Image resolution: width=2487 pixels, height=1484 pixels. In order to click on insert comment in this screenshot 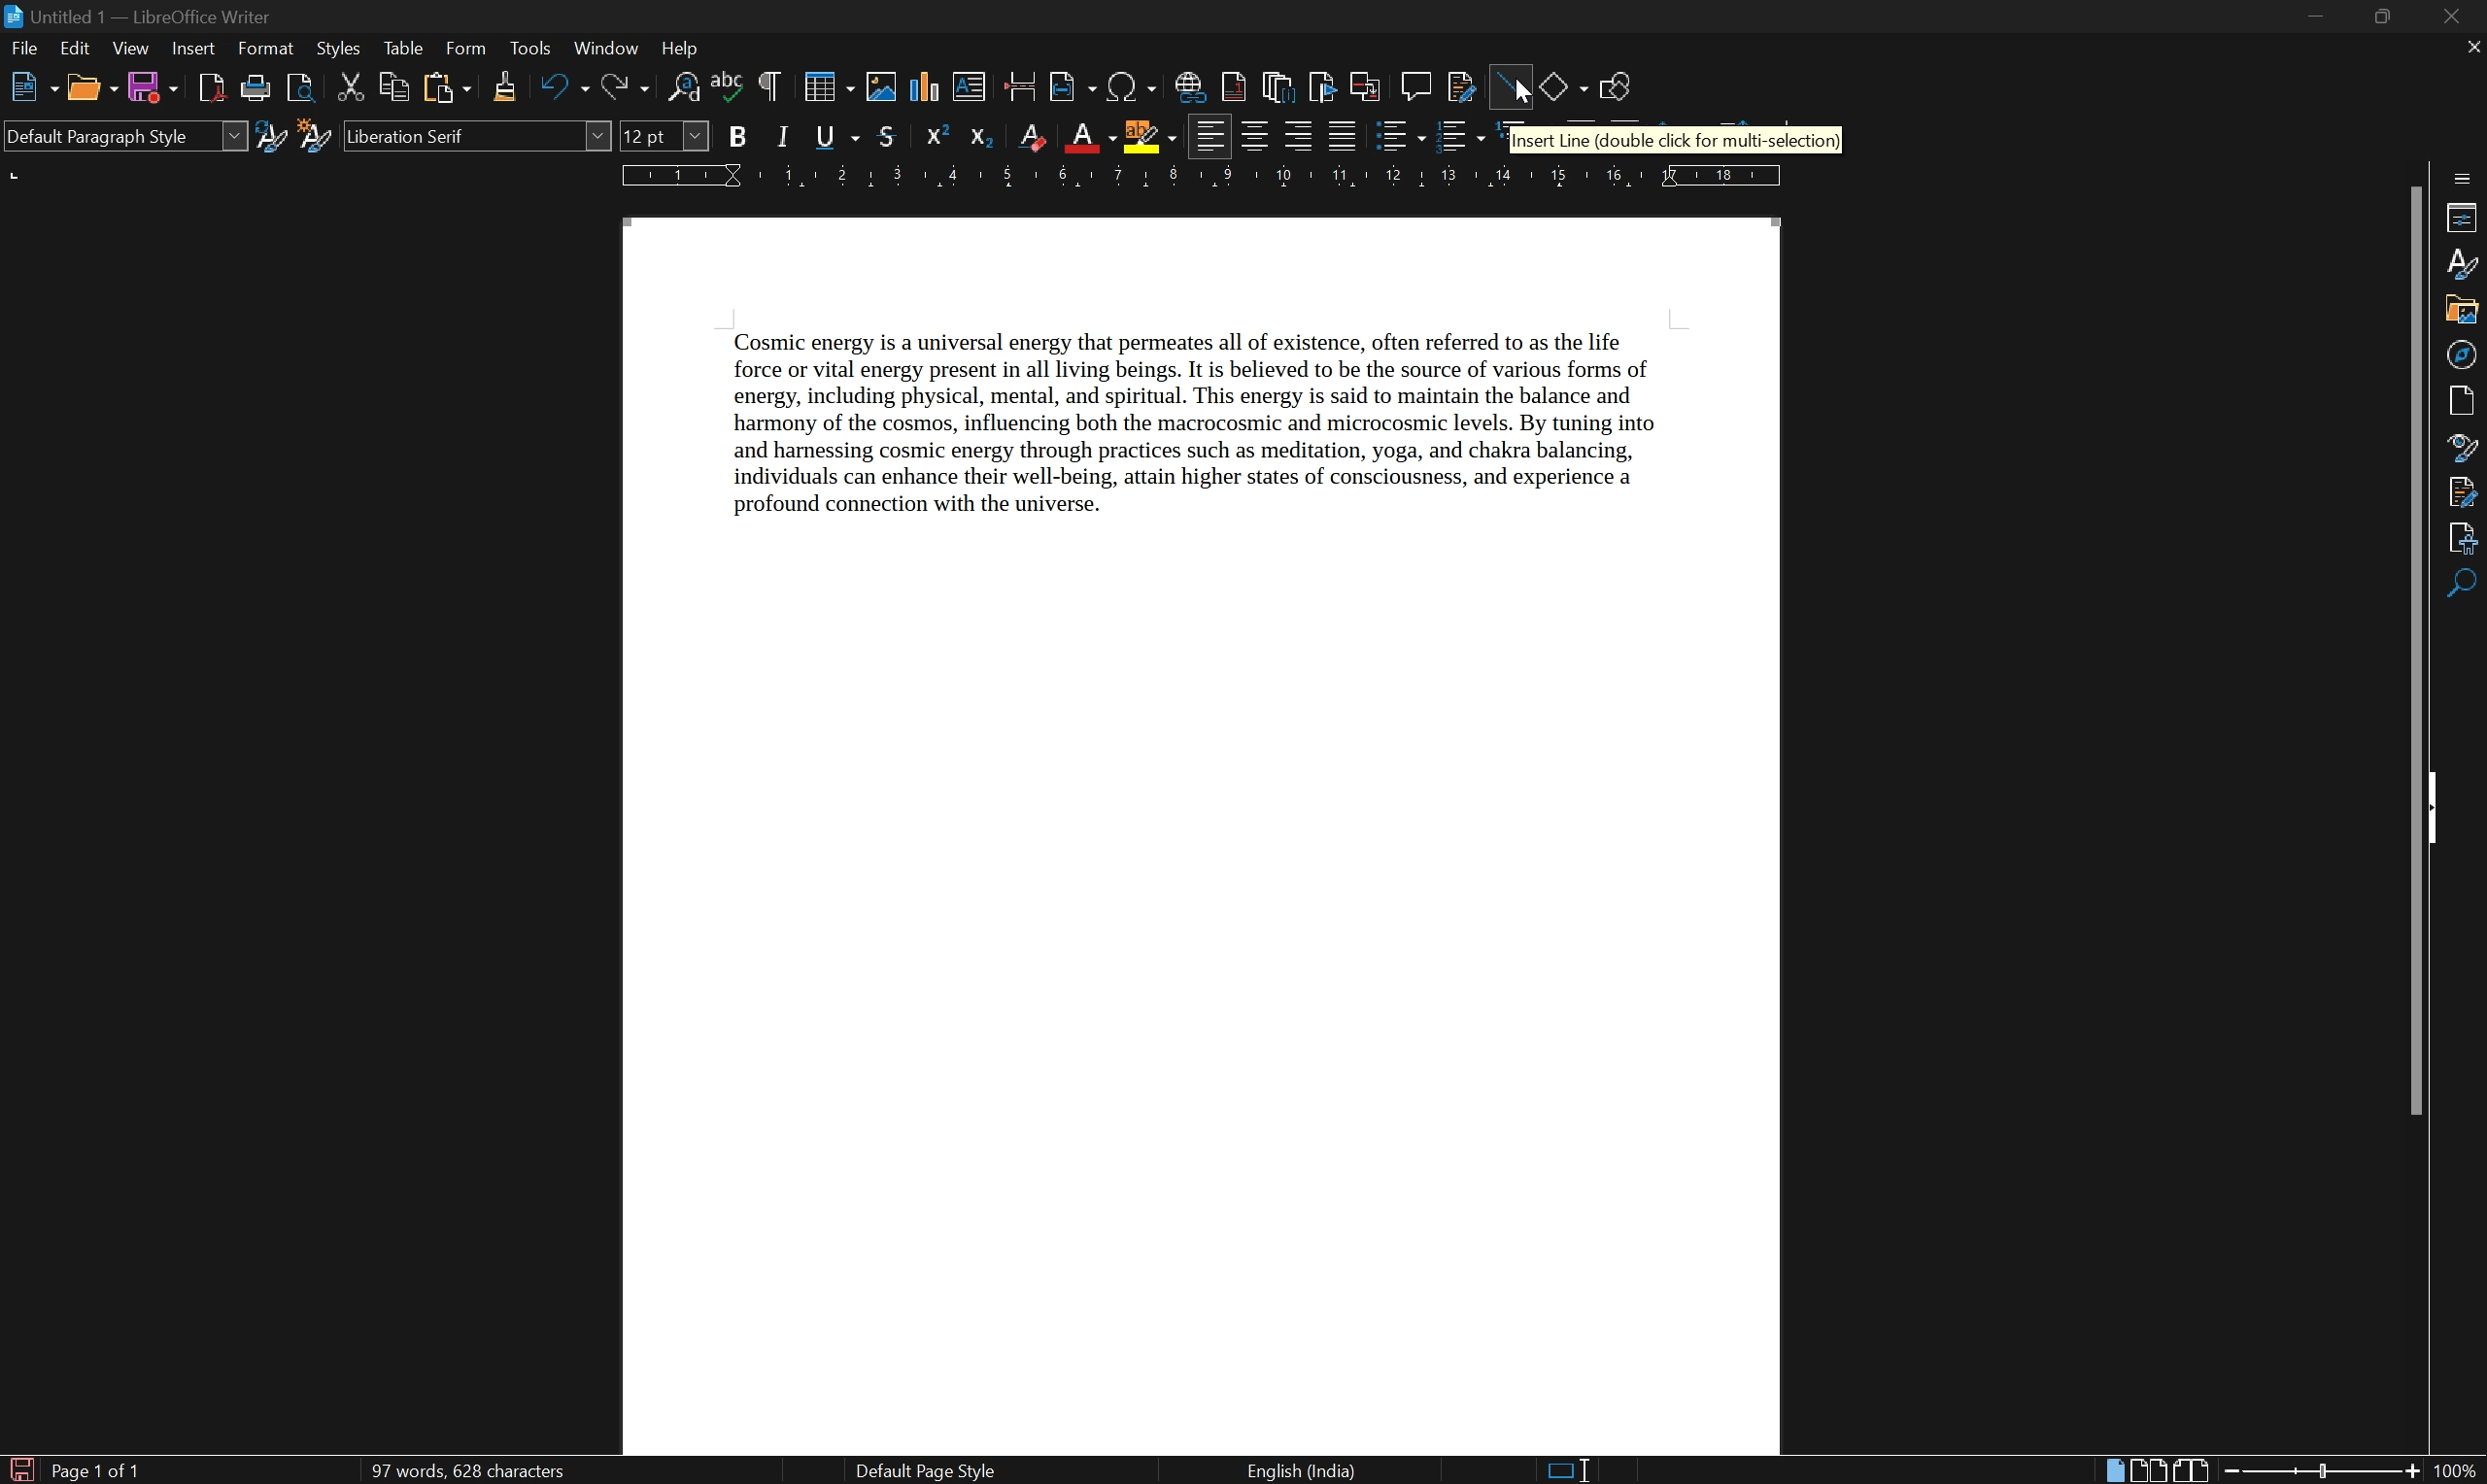, I will do `click(1419, 85)`.